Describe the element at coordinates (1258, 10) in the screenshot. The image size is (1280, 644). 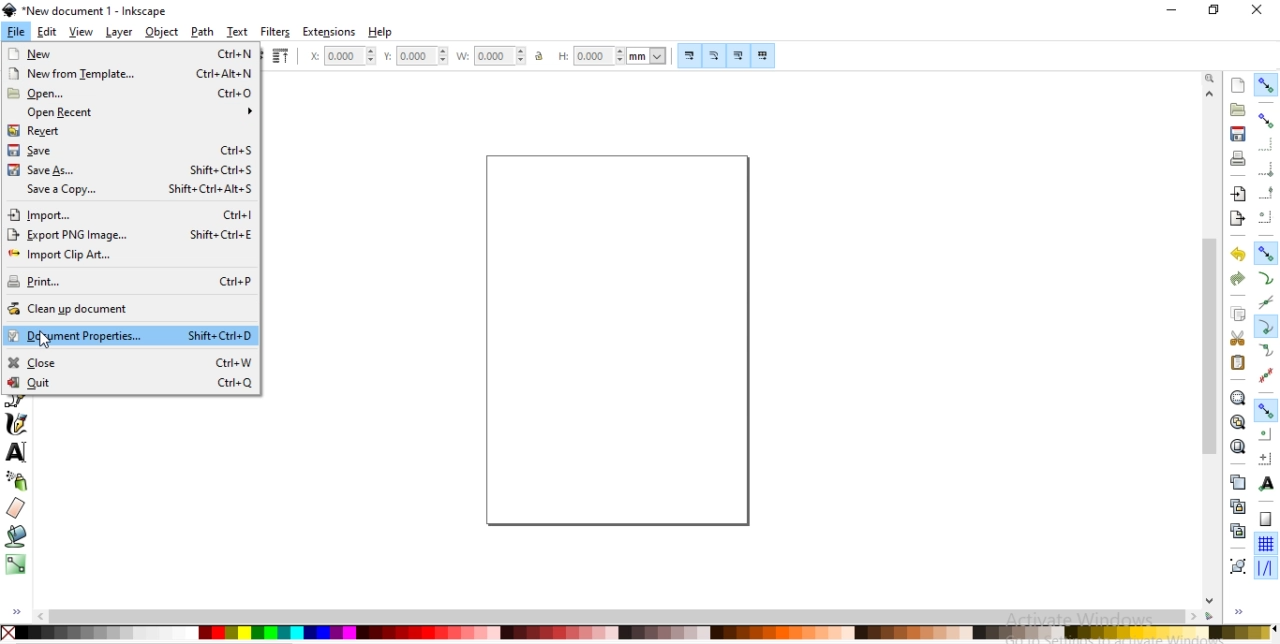
I see `close` at that location.